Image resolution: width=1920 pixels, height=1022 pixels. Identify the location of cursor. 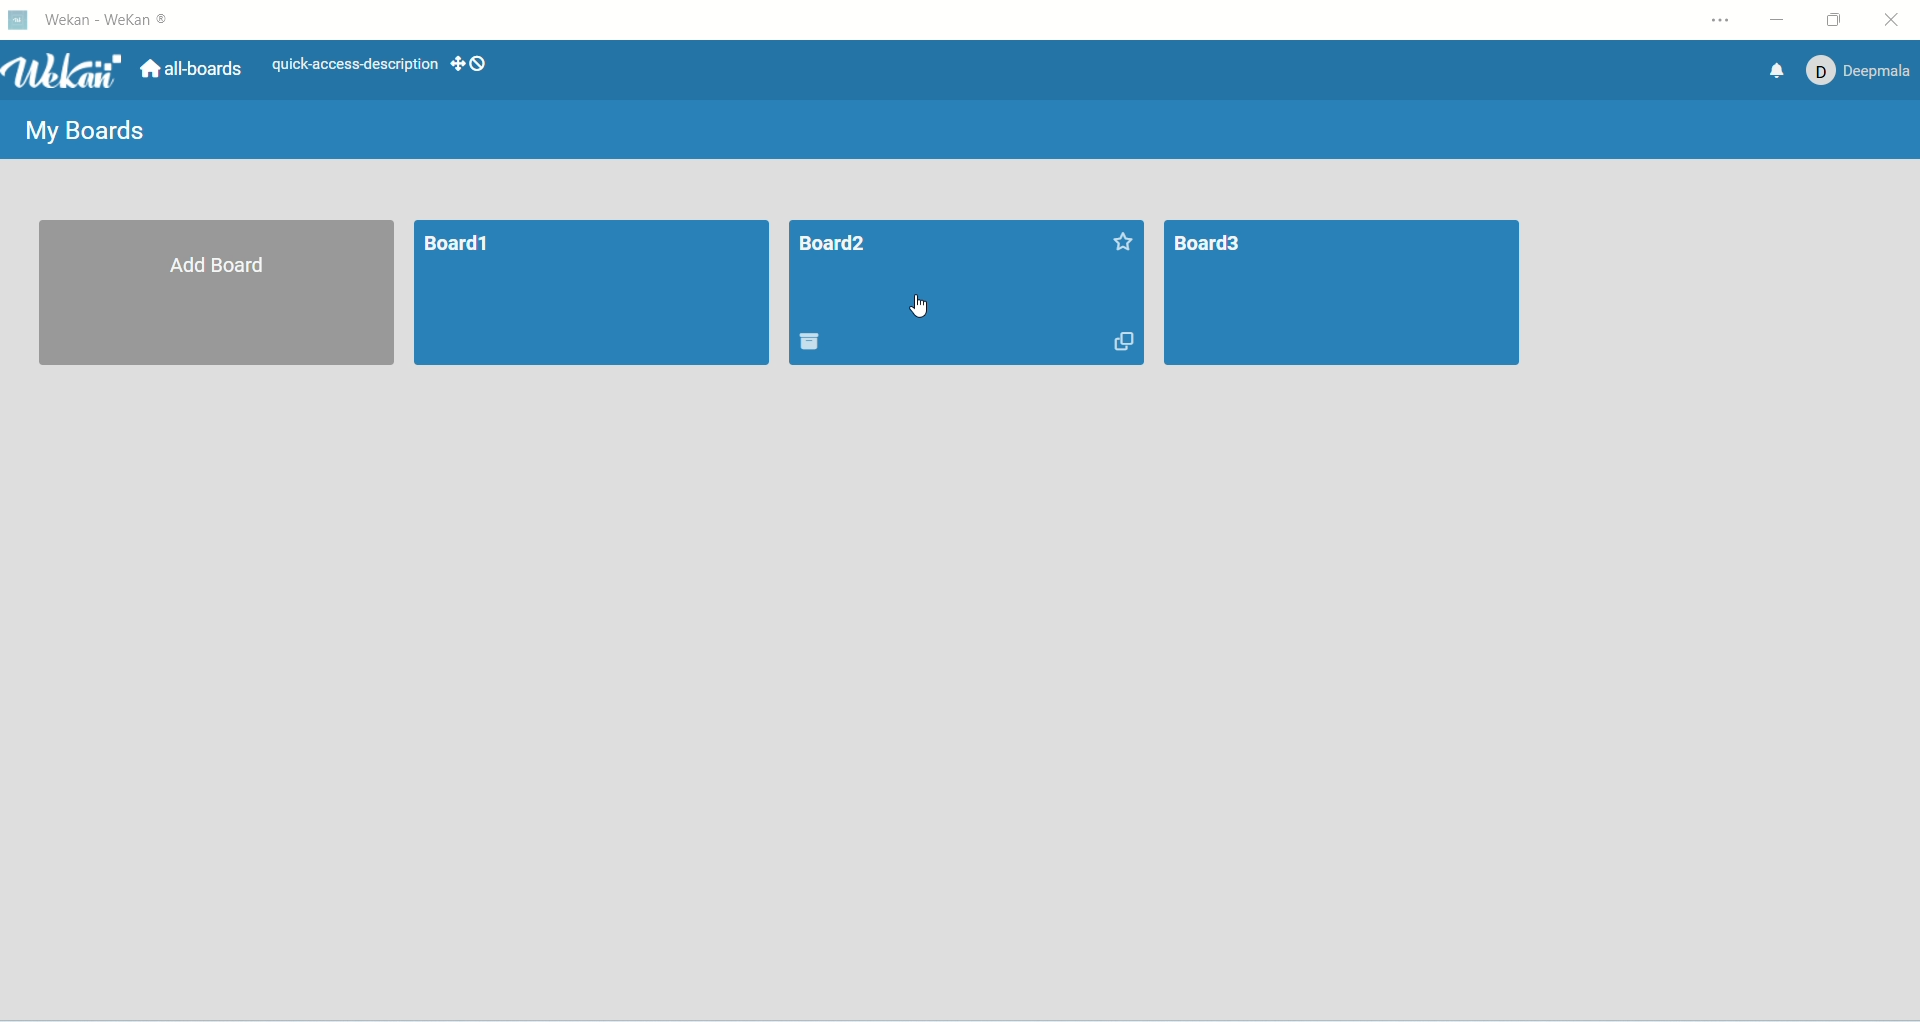
(919, 305).